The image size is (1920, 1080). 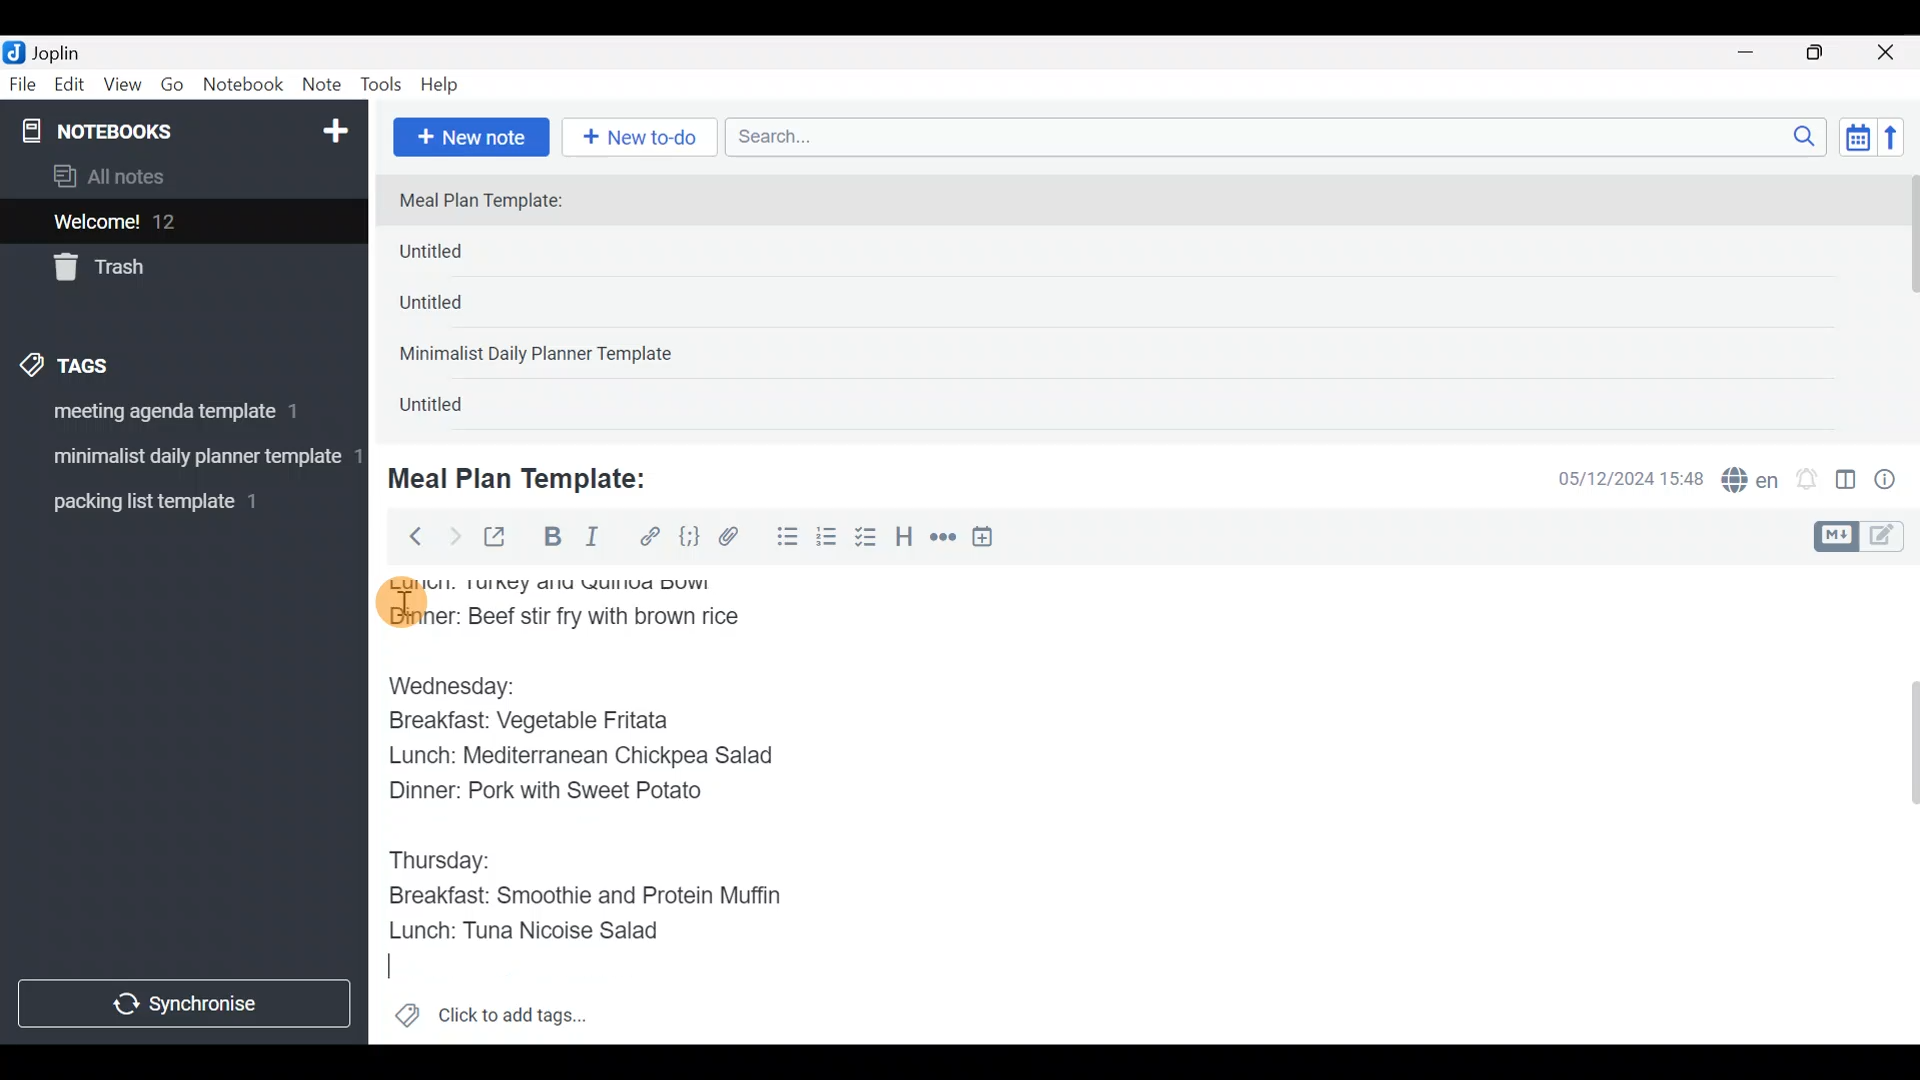 What do you see at coordinates (334, 127) in the screenshot?
I see `New` at bounding box center [334, 127].